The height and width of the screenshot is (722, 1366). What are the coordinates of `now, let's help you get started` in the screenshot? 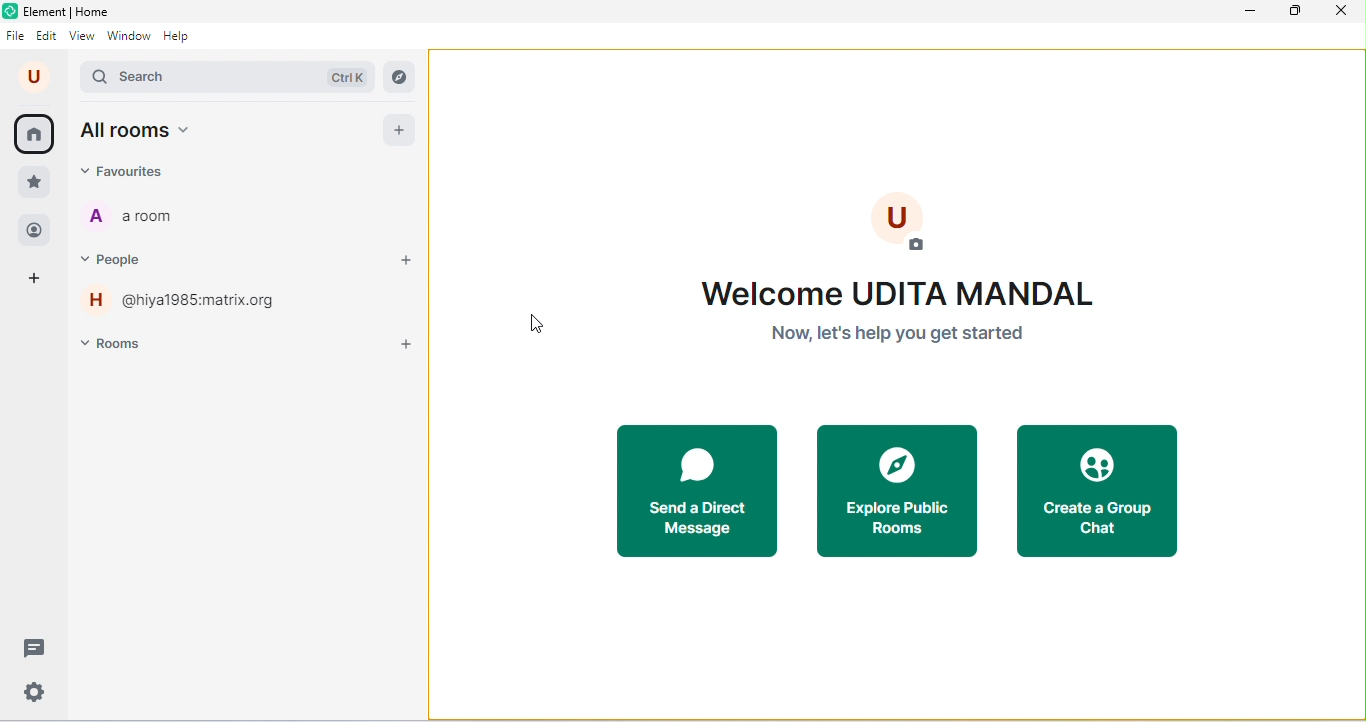 It's located at (897, 333).